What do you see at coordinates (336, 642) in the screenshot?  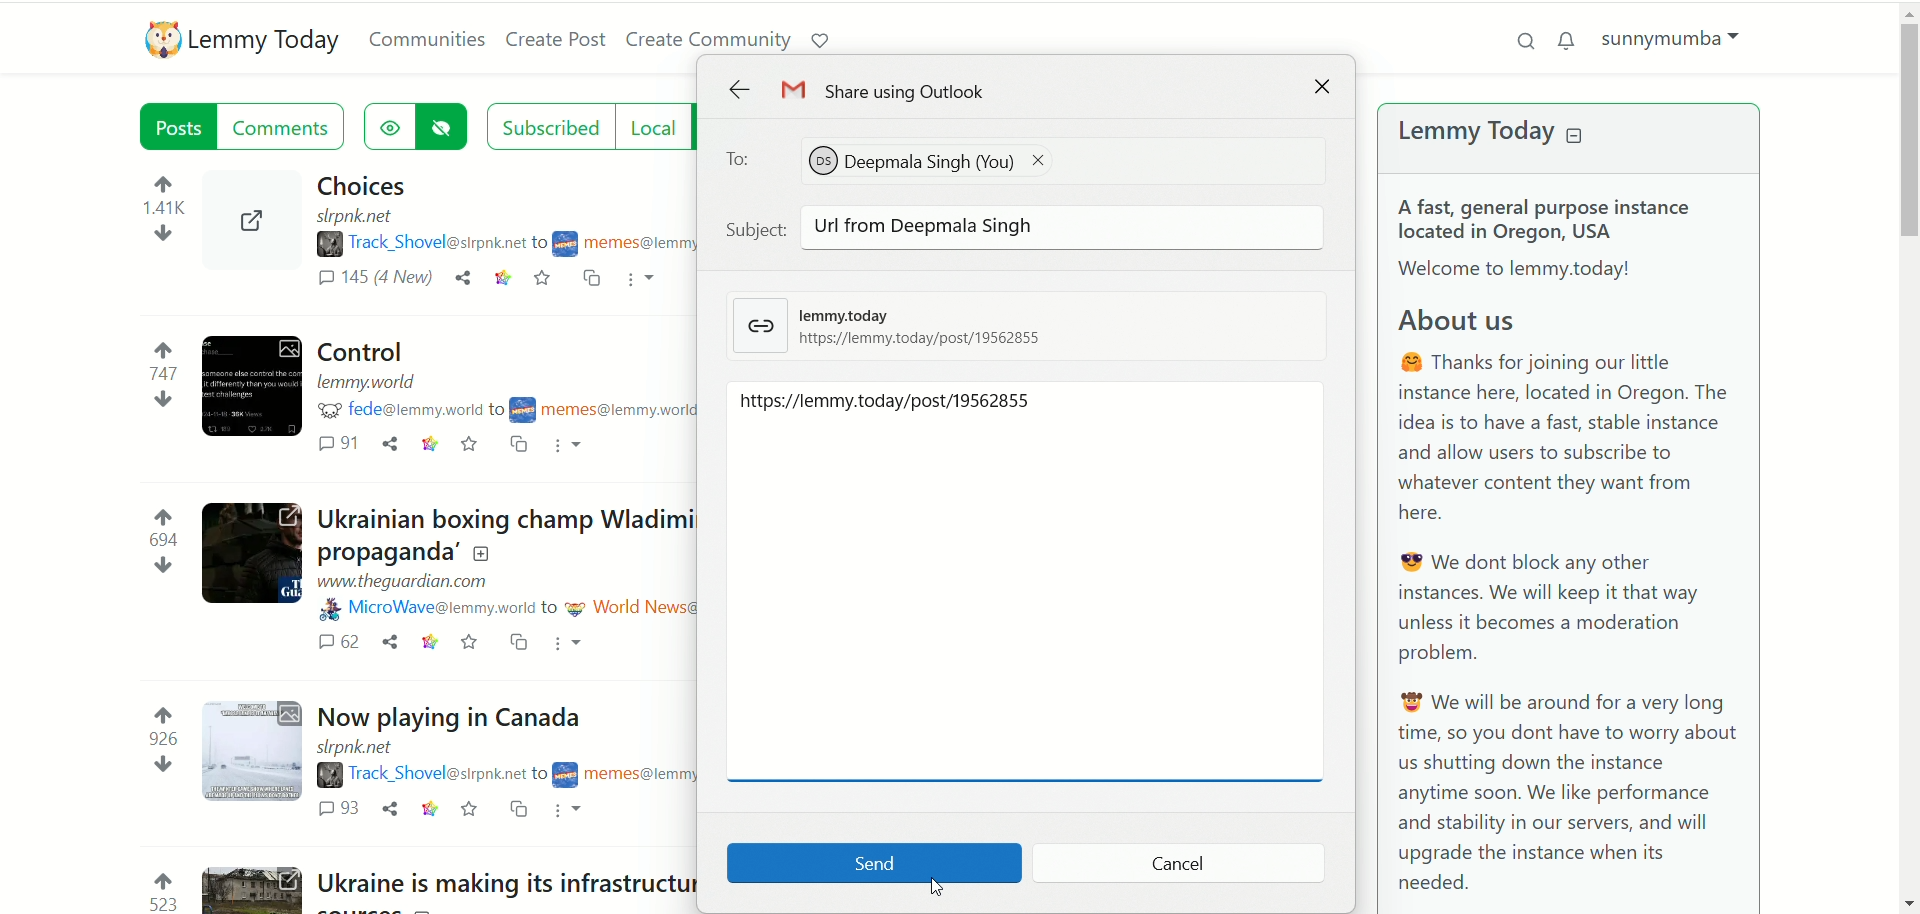 I see `comments` at bounding box center [336, 642].